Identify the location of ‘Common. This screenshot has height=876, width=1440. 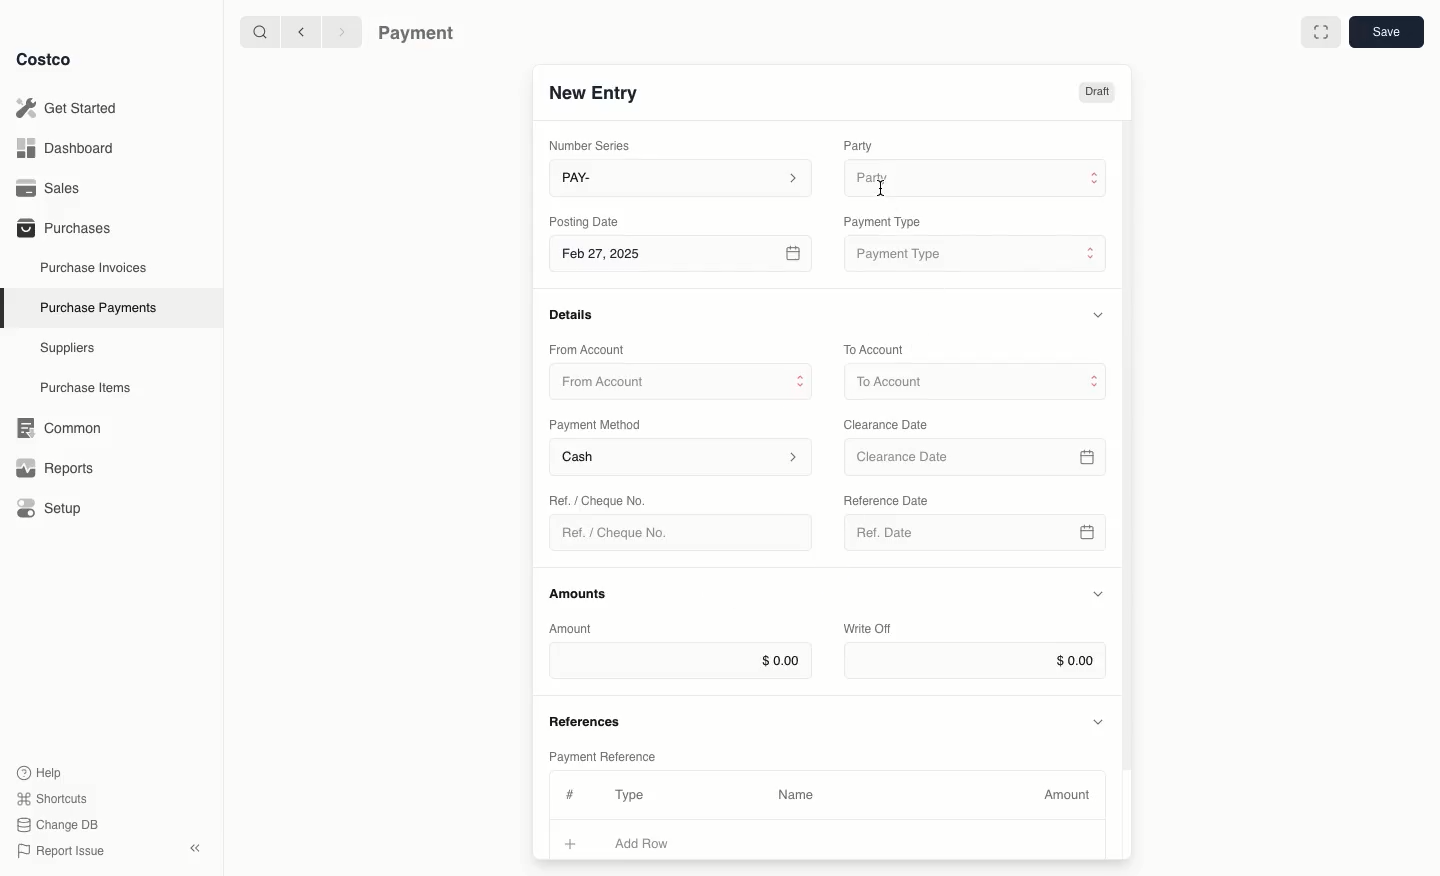
(63, 425).